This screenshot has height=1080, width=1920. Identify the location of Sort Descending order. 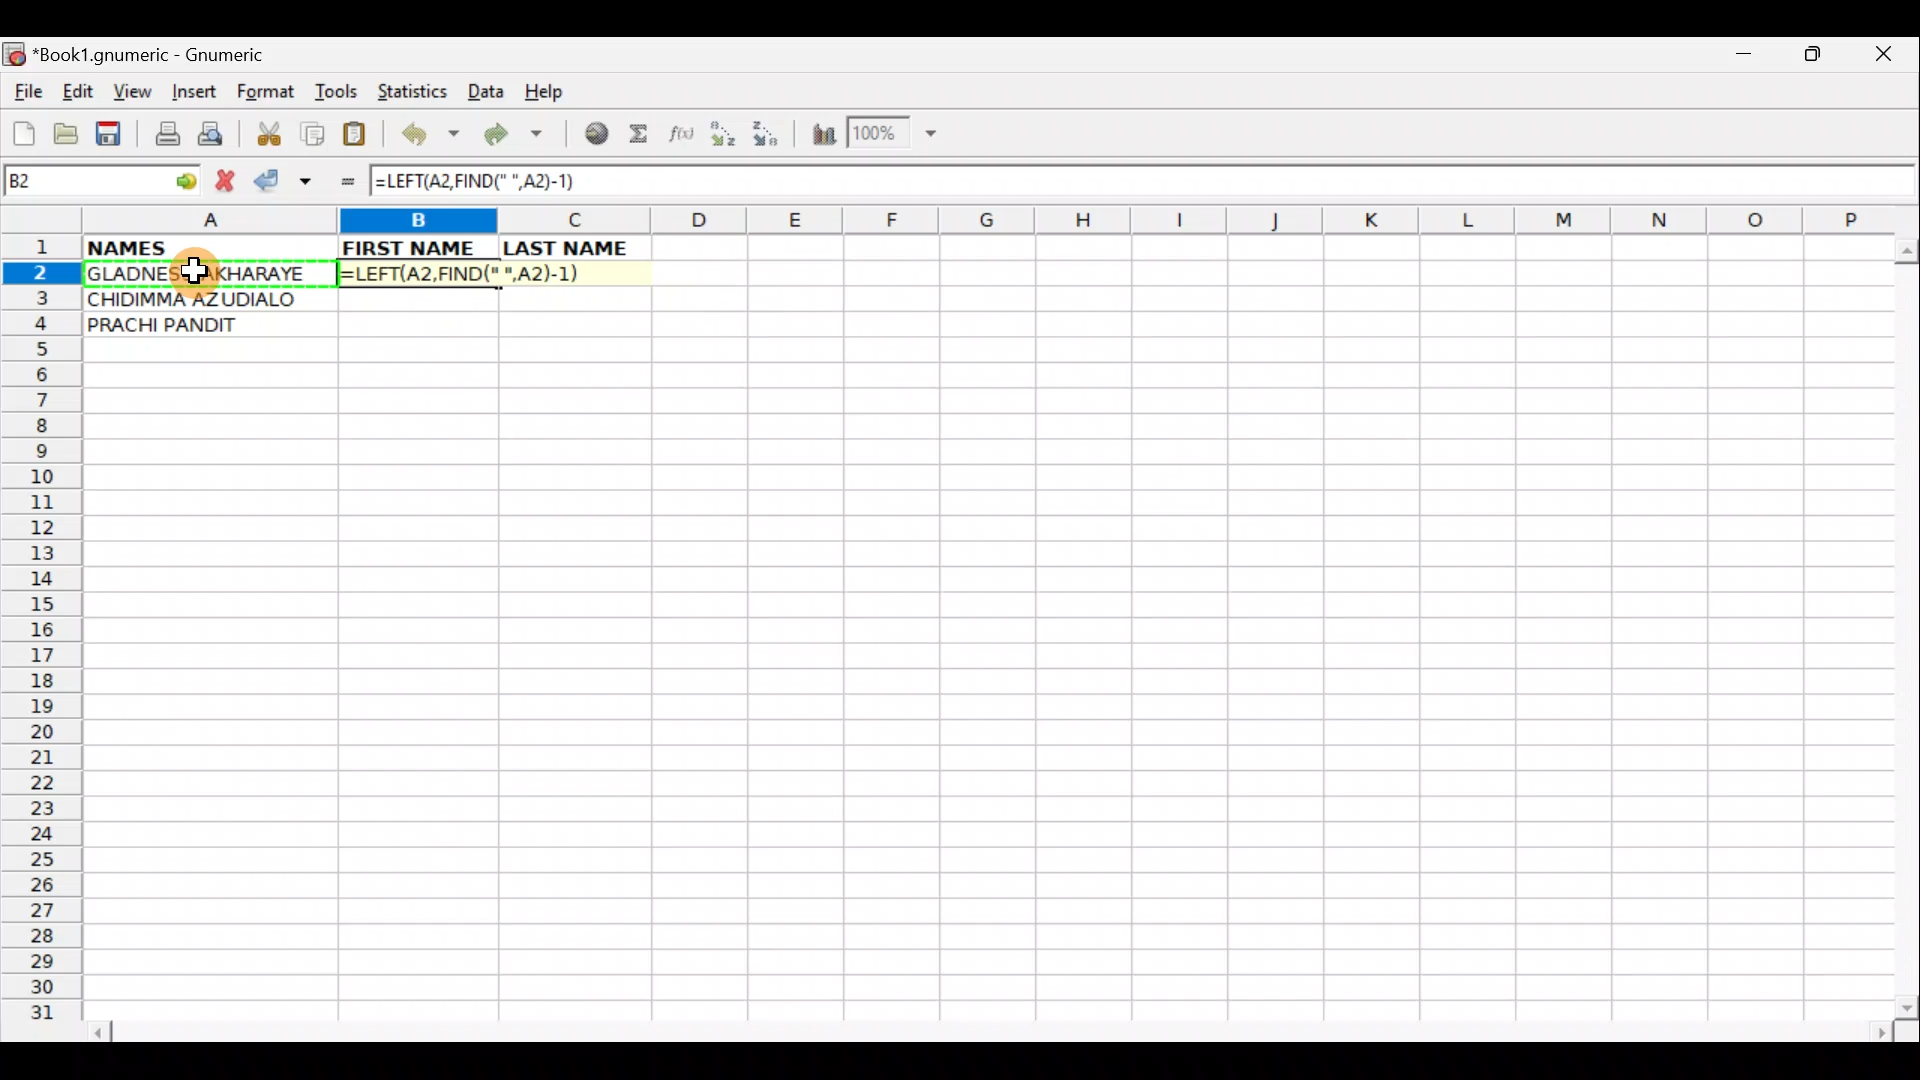
(771, 139).